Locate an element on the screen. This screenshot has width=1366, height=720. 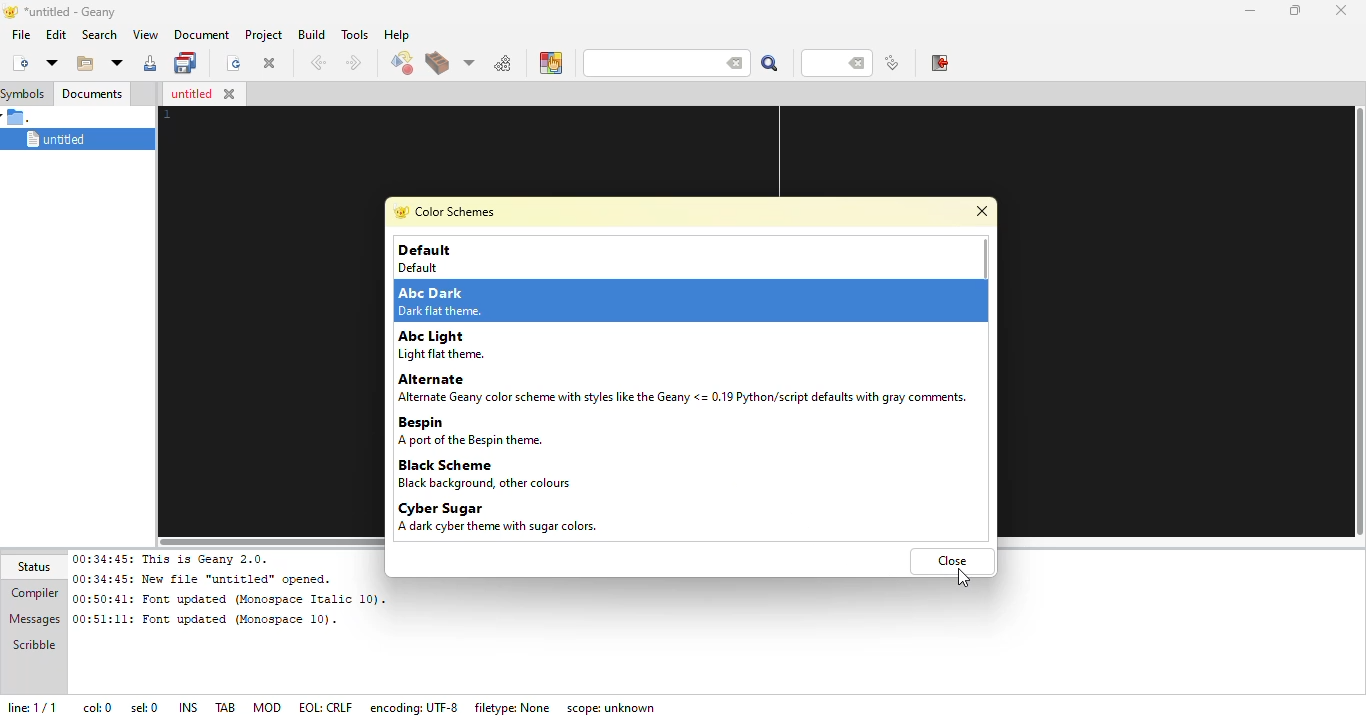
jump to line is located at coordinates (890, 64).